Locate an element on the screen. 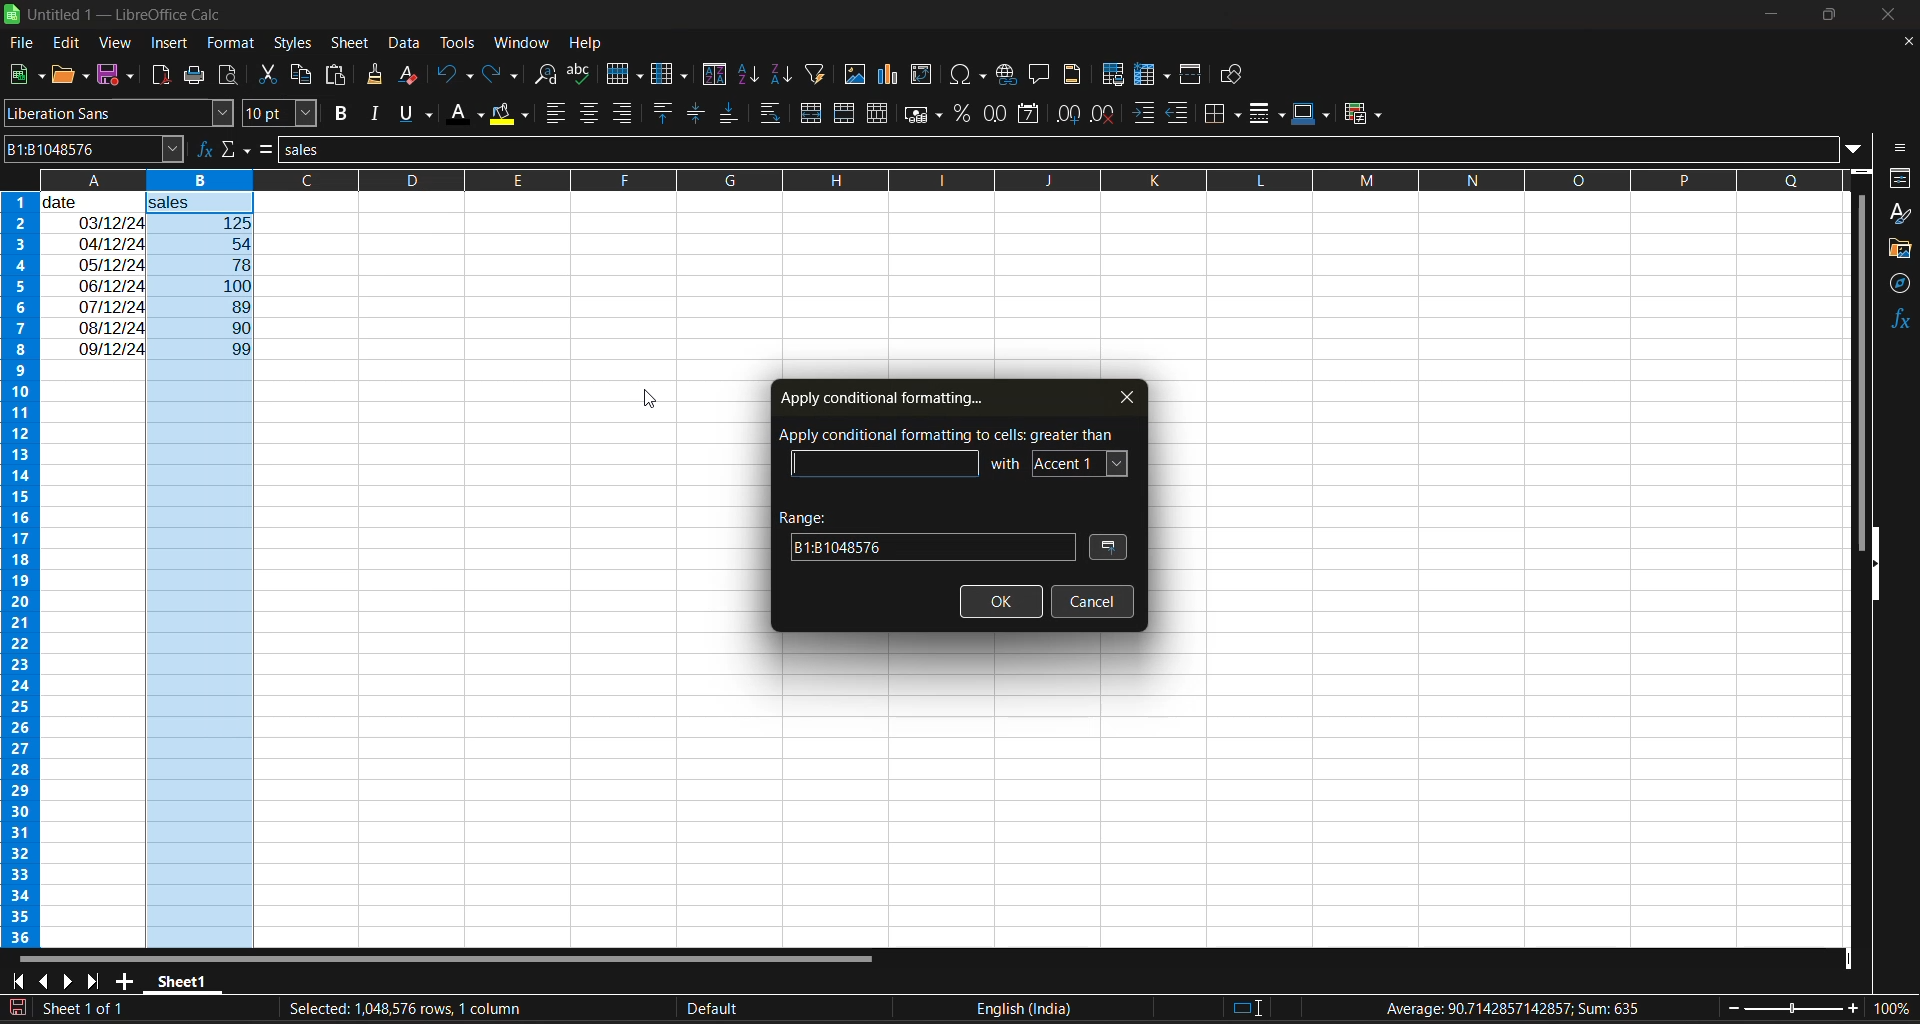 The height and width of the screenshot is (1024, 1920). hide sidebar settings is located at coordinates (1902, 149).